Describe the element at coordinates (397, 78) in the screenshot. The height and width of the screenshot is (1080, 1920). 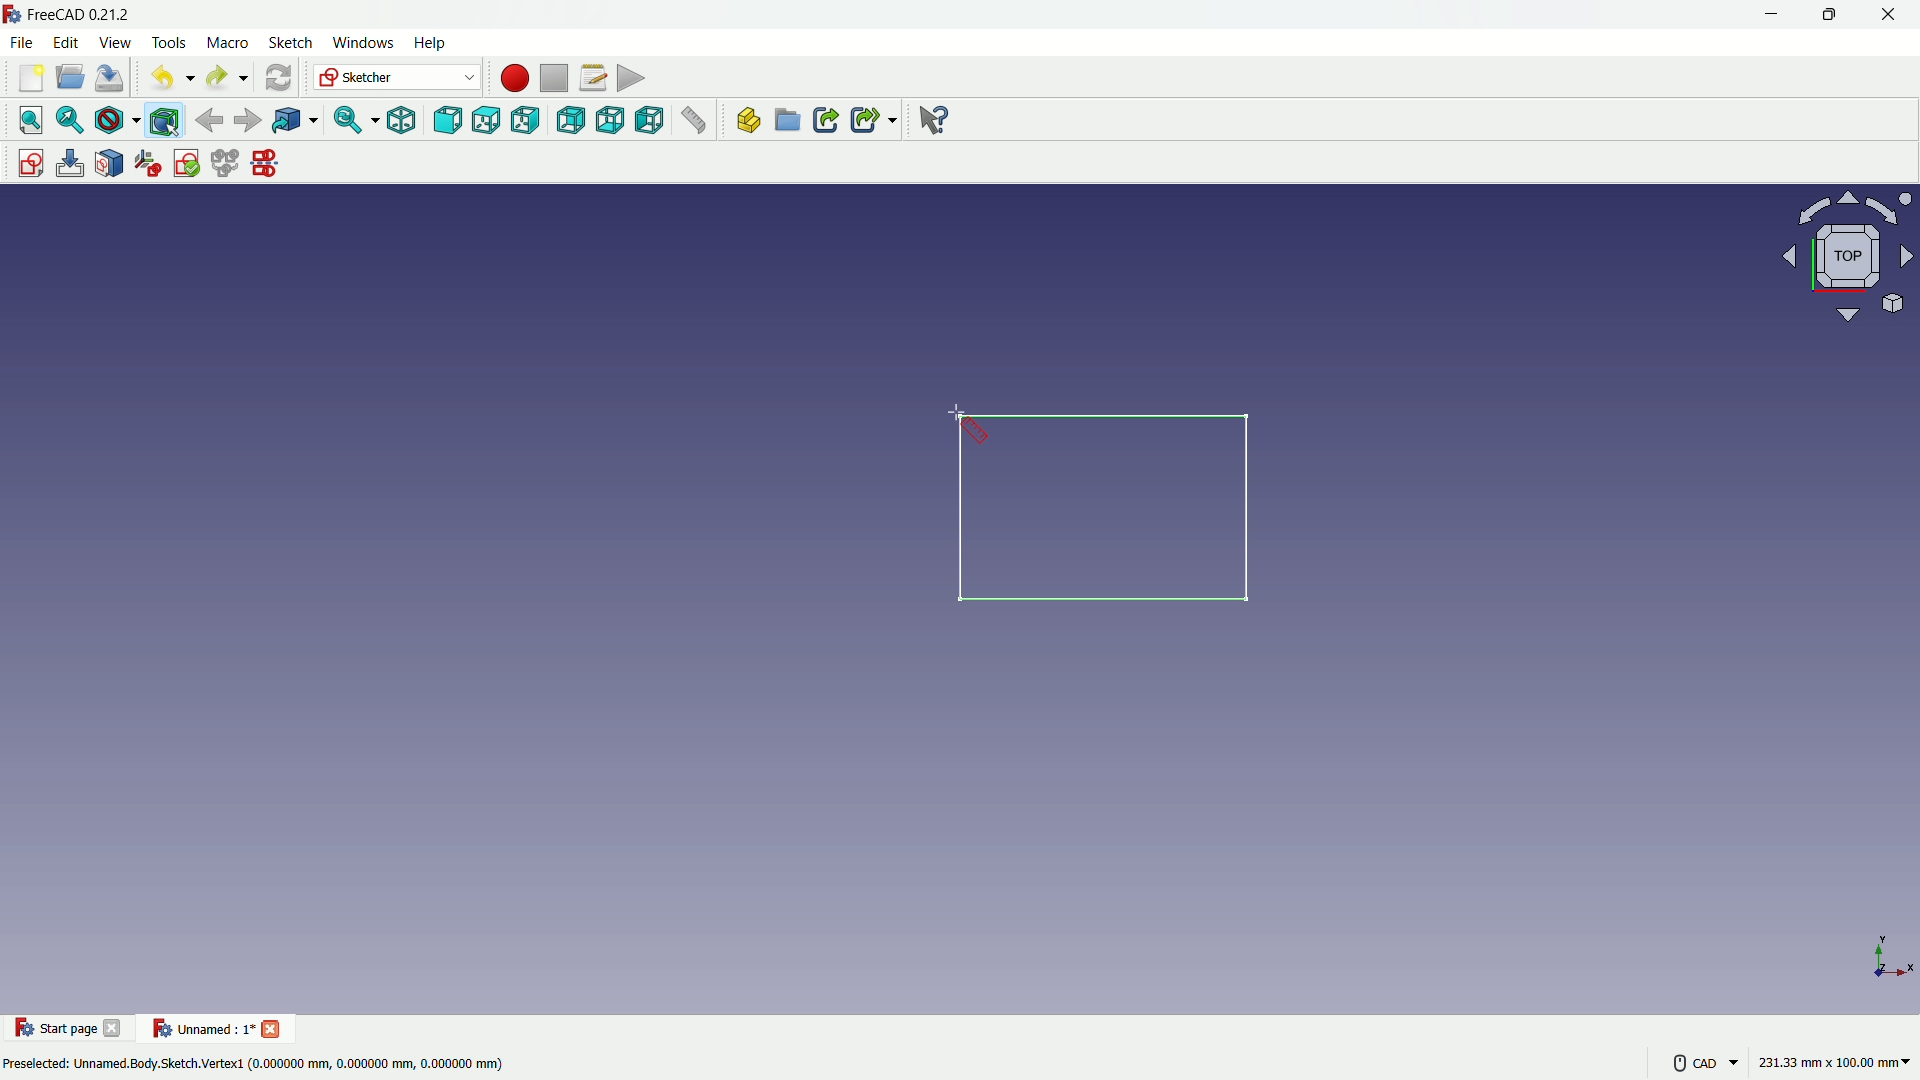
I see `switch workbenches` at that location.